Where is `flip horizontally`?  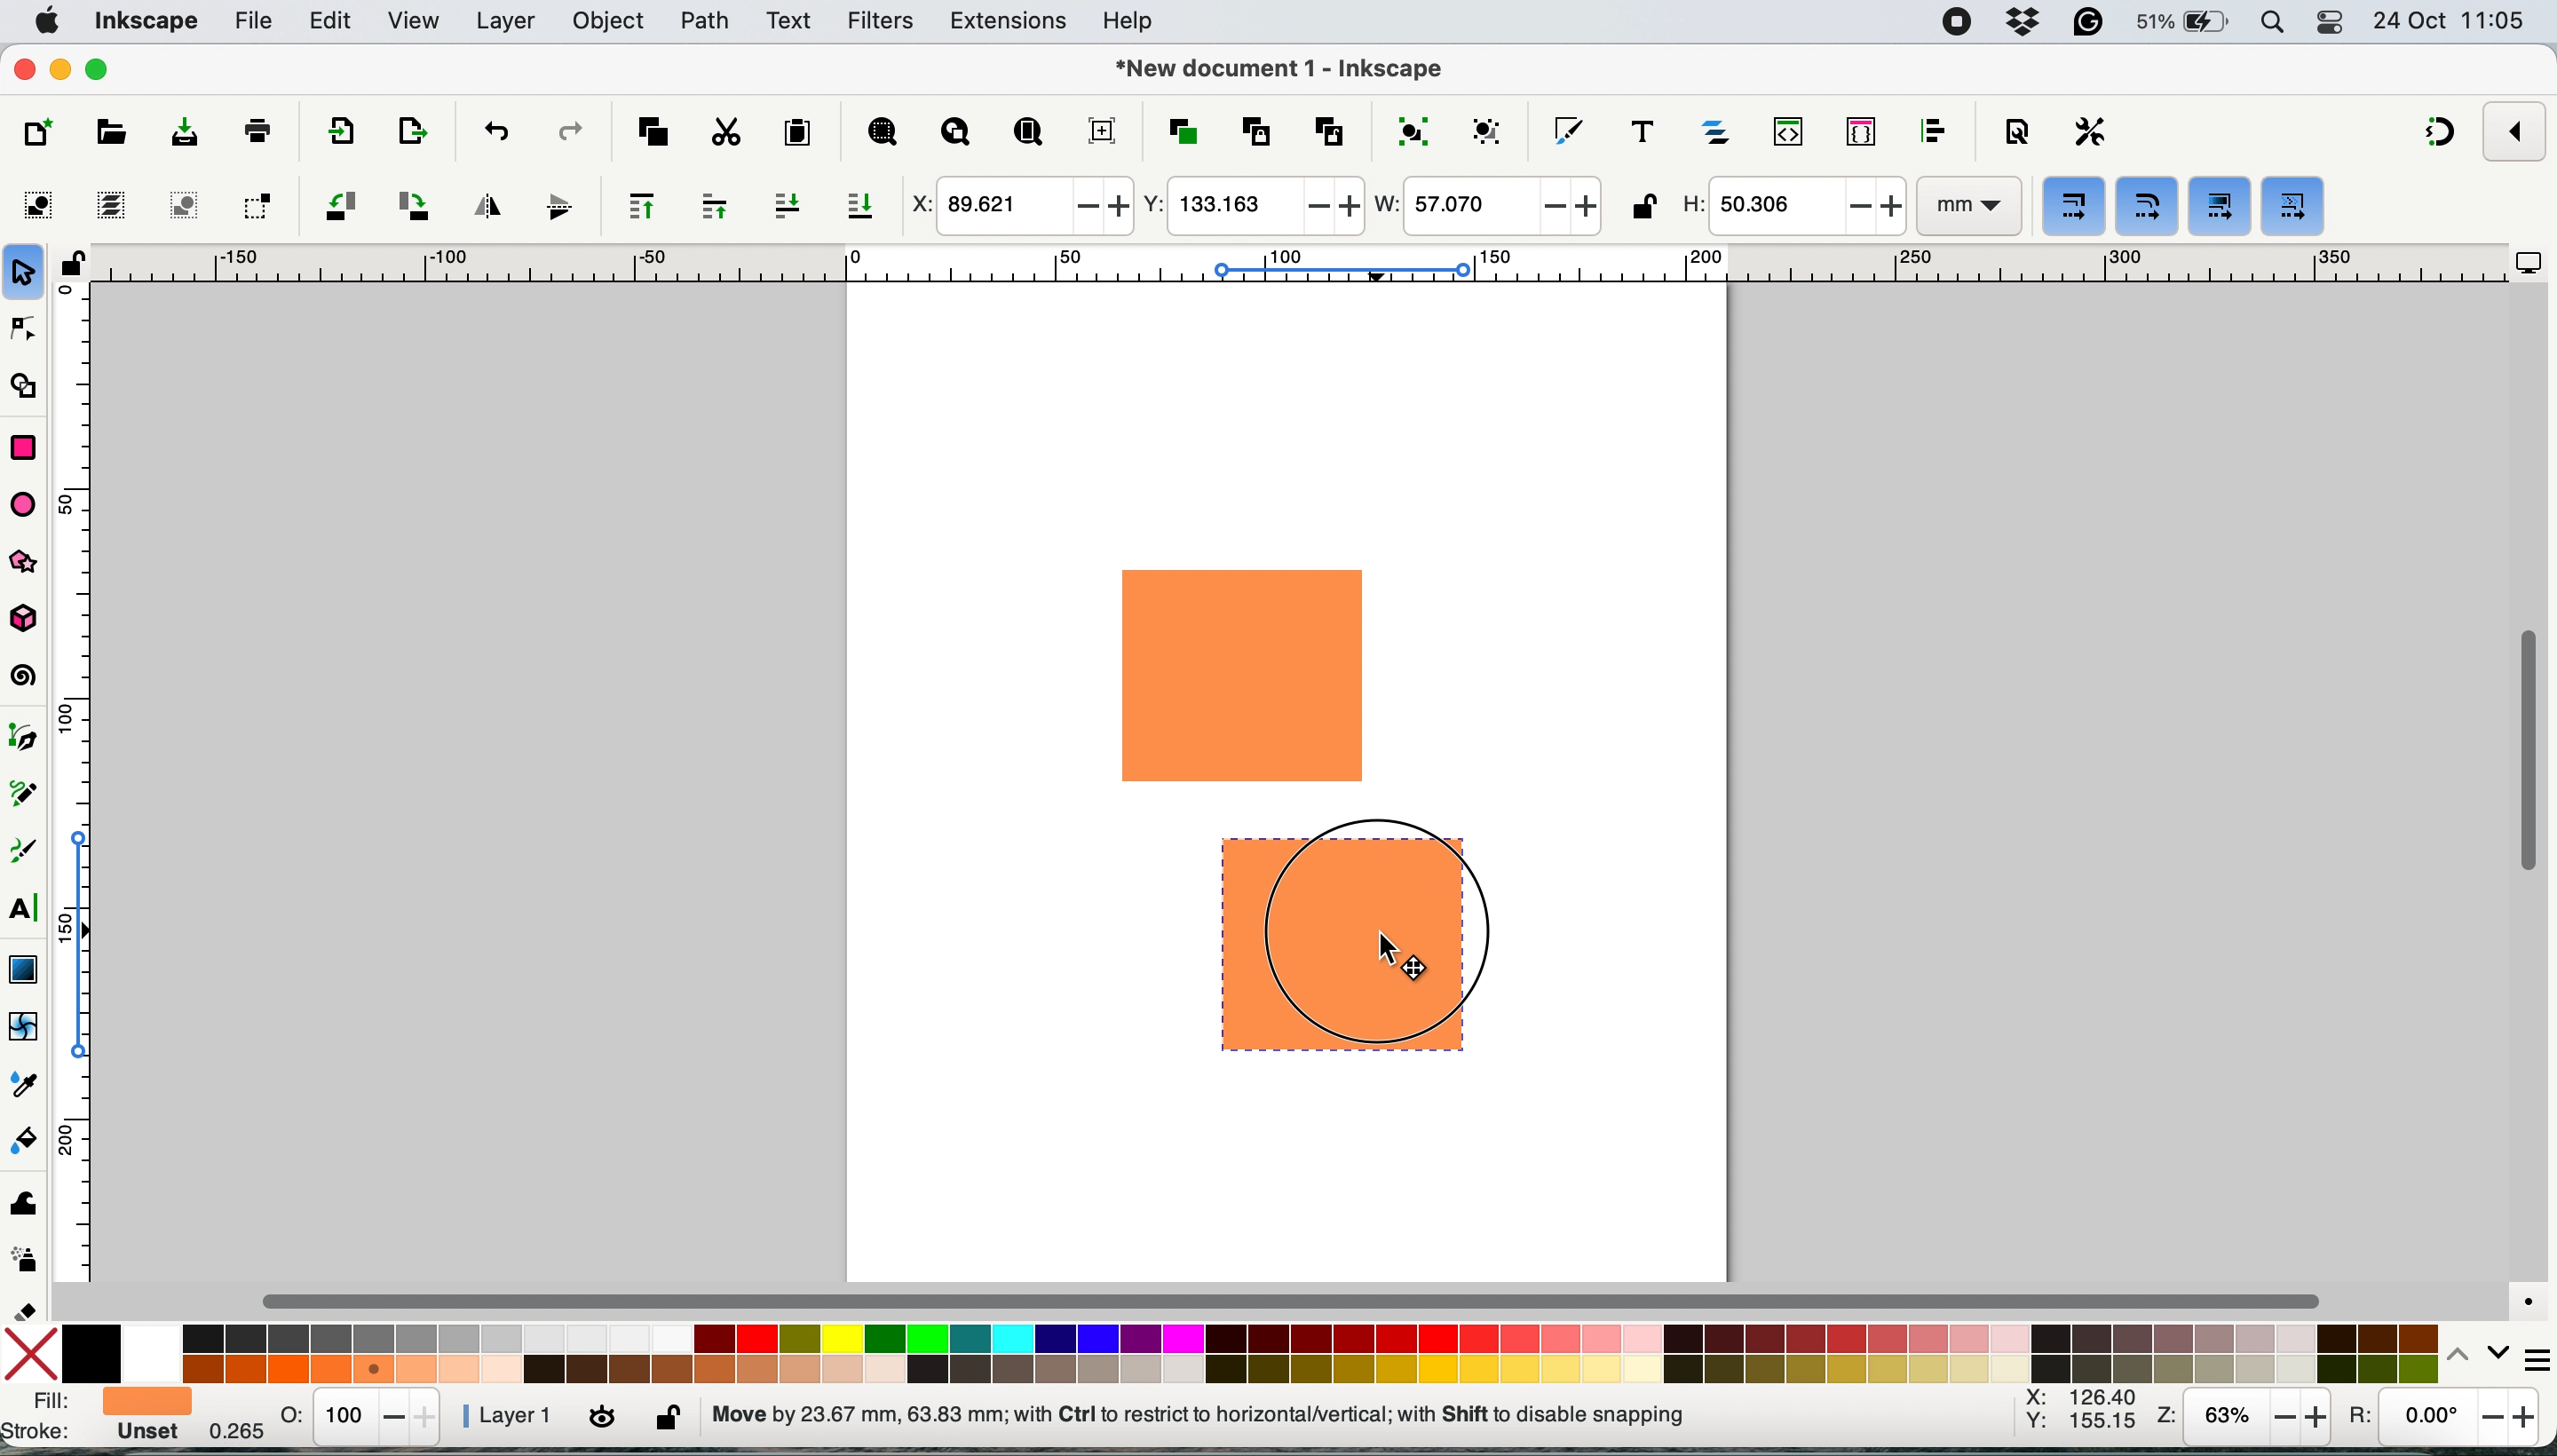
flip horizontally is located at coordinates (483, 204).